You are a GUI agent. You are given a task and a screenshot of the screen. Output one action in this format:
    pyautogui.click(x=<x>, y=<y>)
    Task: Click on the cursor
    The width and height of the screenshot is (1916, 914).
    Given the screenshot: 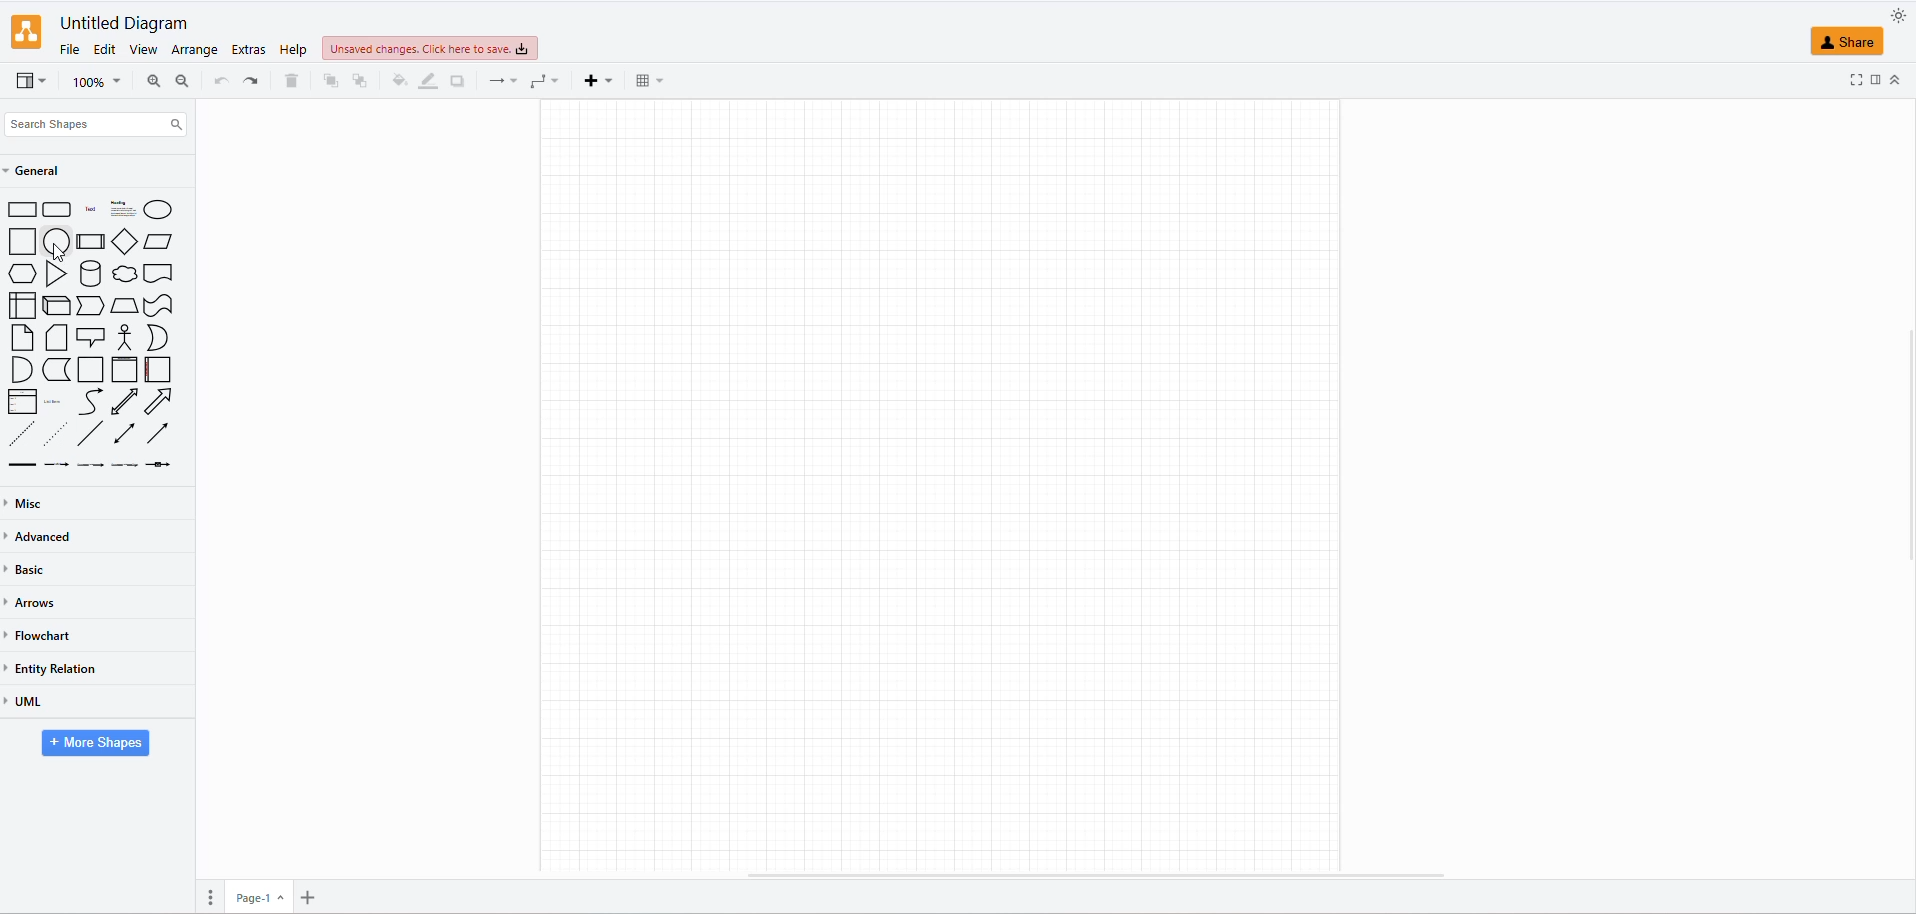 What is the action you would take?
    pyautogui.click(x=59, y=252)
    